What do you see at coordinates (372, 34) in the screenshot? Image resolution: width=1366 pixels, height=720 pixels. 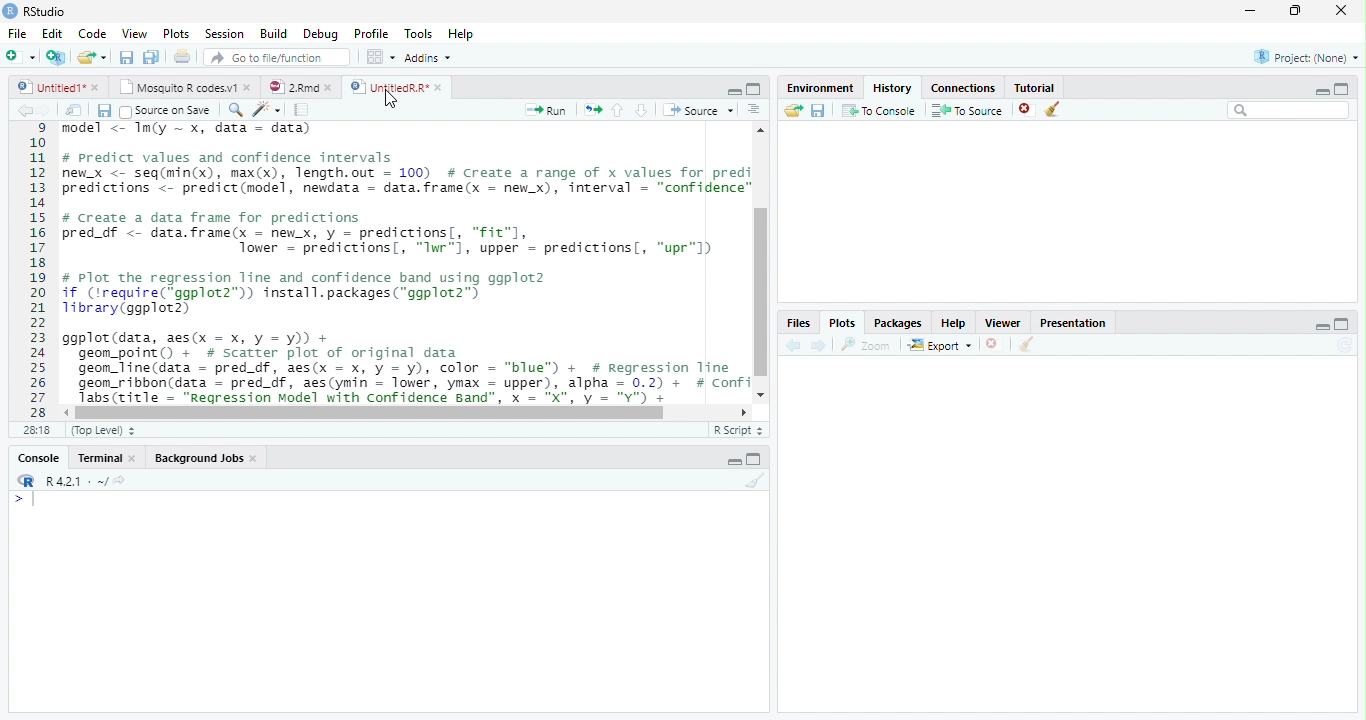 I see `Profile` at bounding box center [372, 34].